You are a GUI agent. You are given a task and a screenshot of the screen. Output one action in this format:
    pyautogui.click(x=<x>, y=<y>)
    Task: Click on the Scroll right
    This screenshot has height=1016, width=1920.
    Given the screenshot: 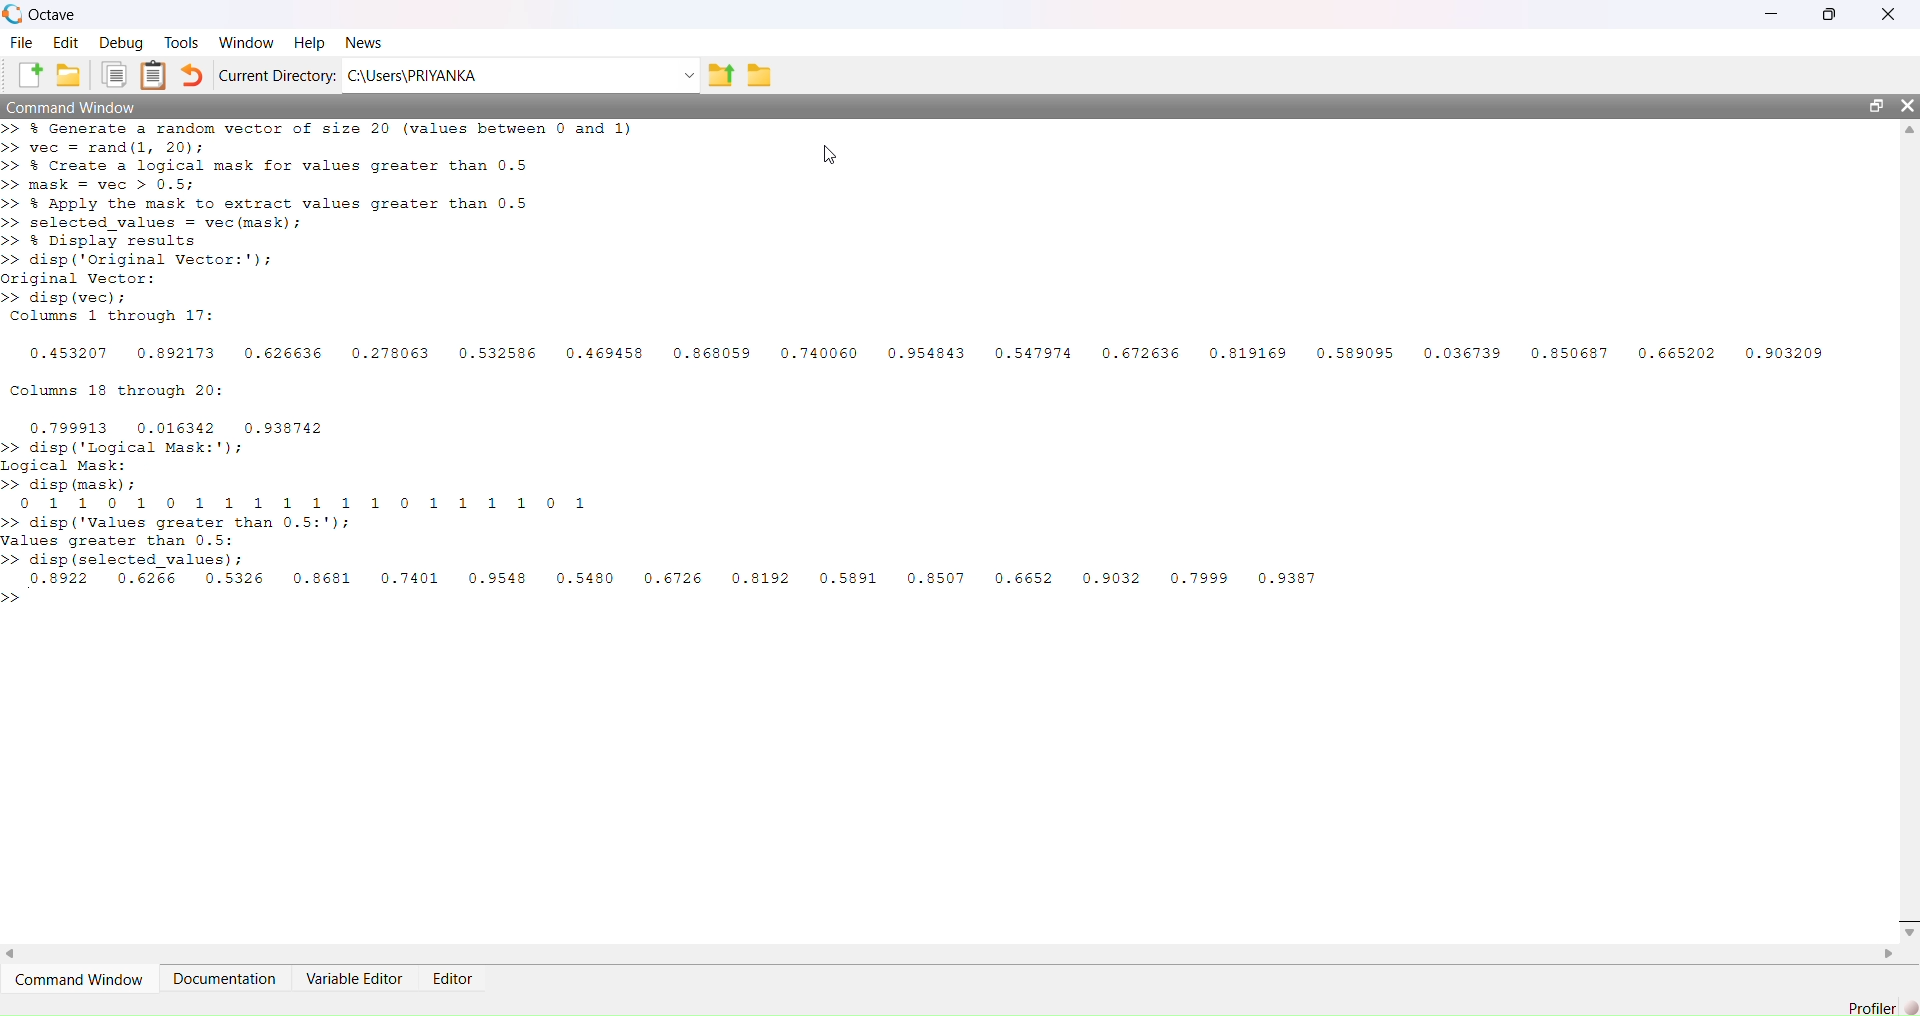 What is the action you would take?
    pyautogui.click(x=1886, y=954)
    